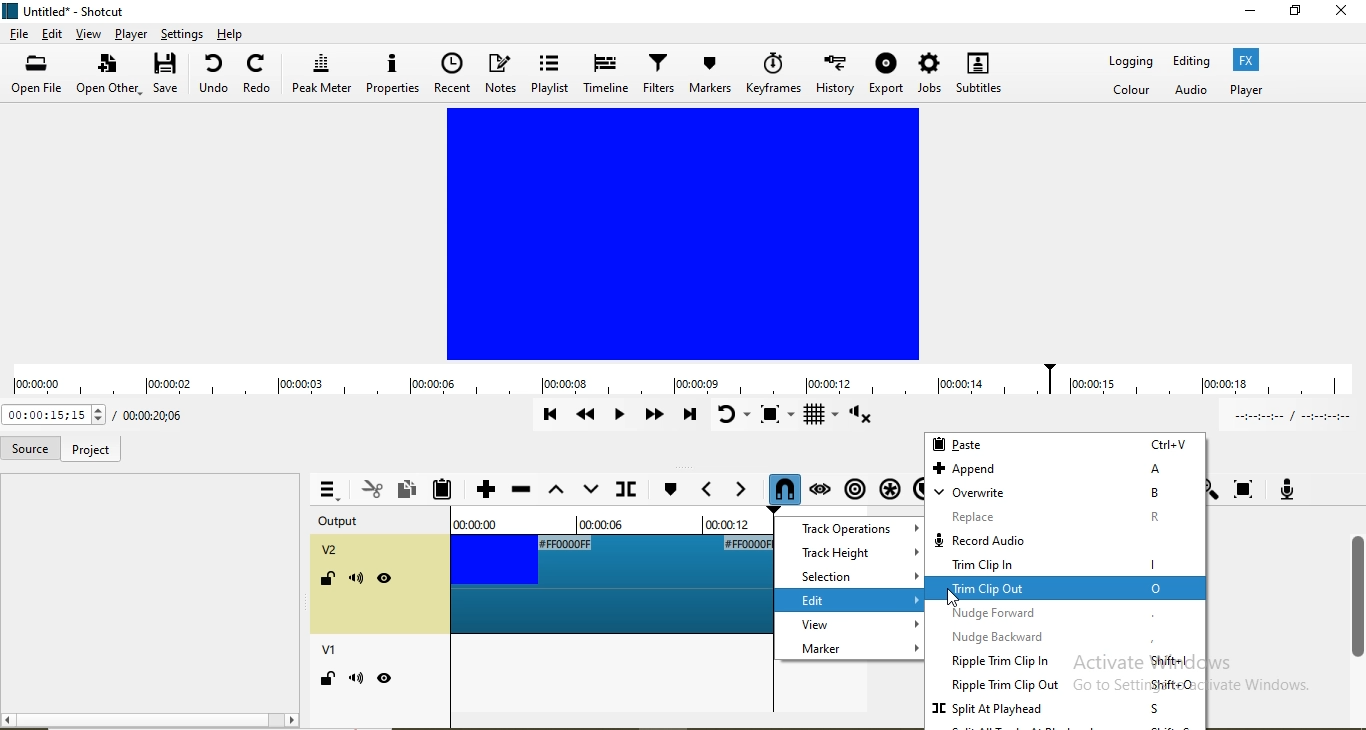 This screenshot has height=730, width=1366. What do you see at coordinates (89, 451) in the screenshot?
I see `project` at bounding box center [89, 451].